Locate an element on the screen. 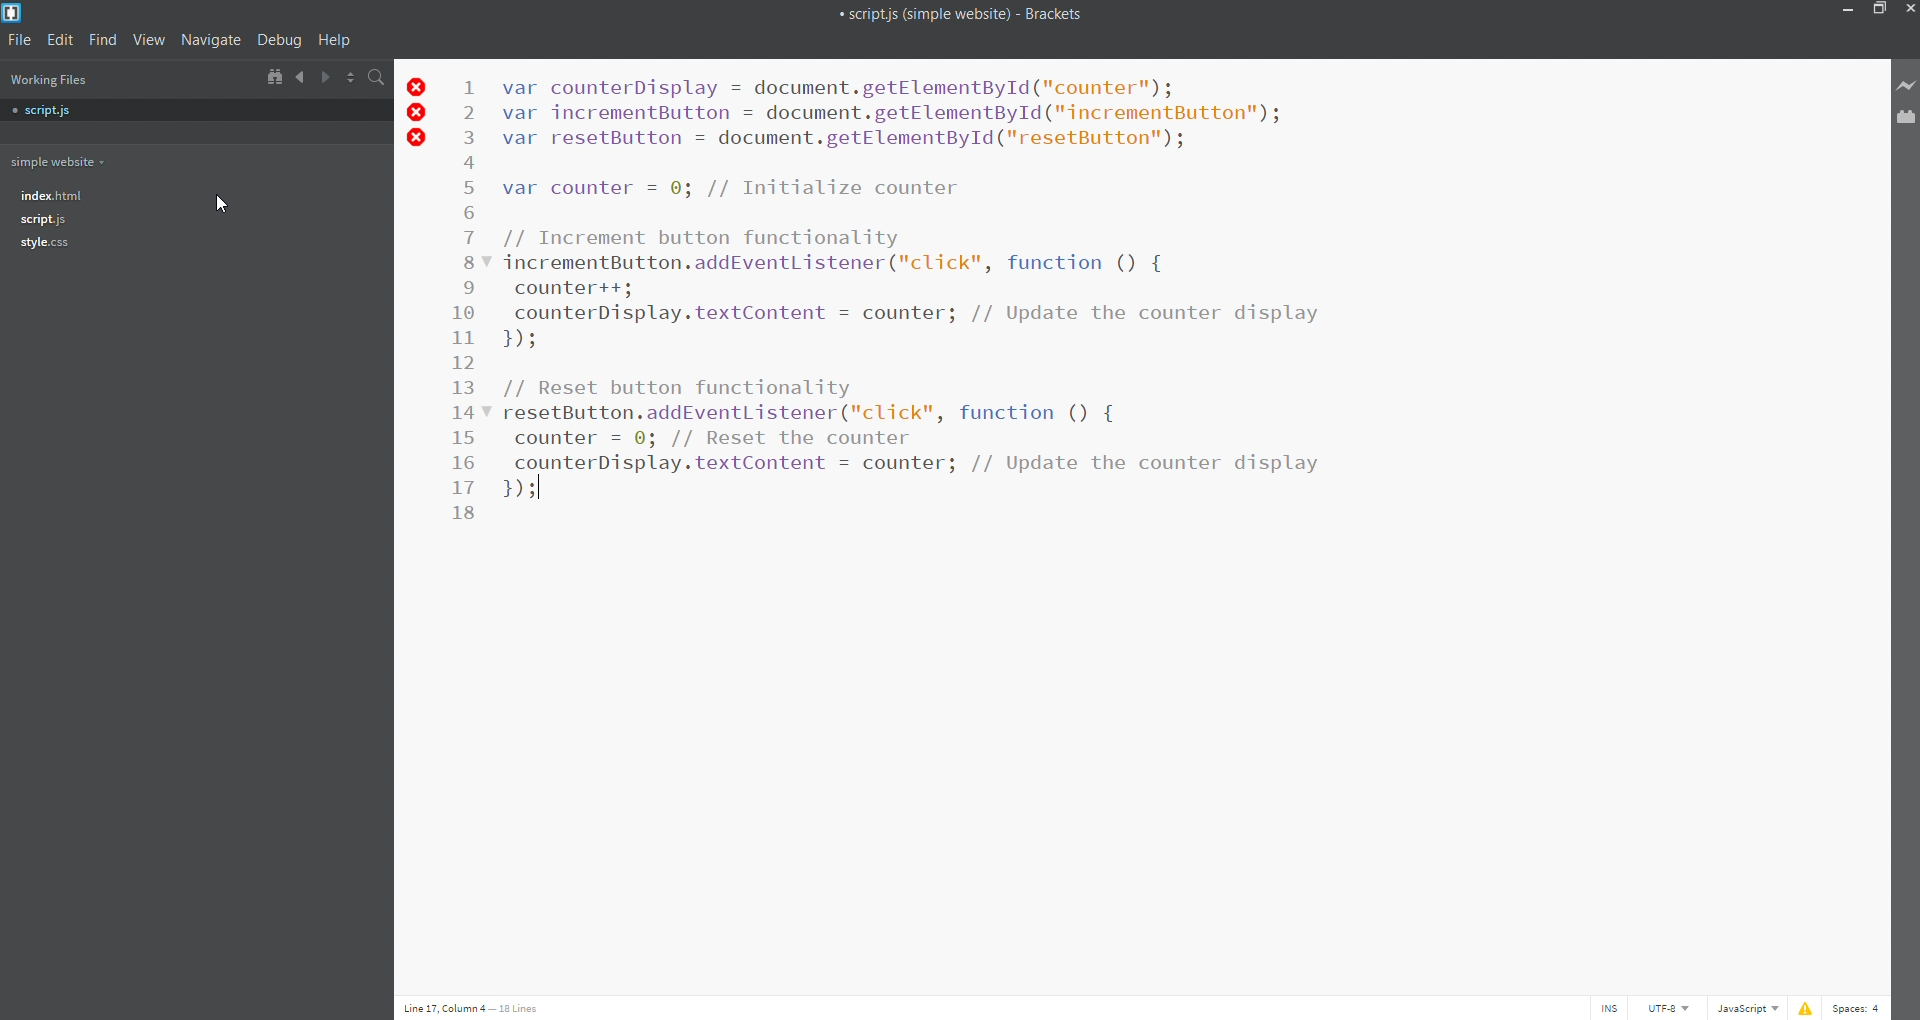 The height and width of the screenshot is (1020, 1920). search is located at coordinates (379, 76).